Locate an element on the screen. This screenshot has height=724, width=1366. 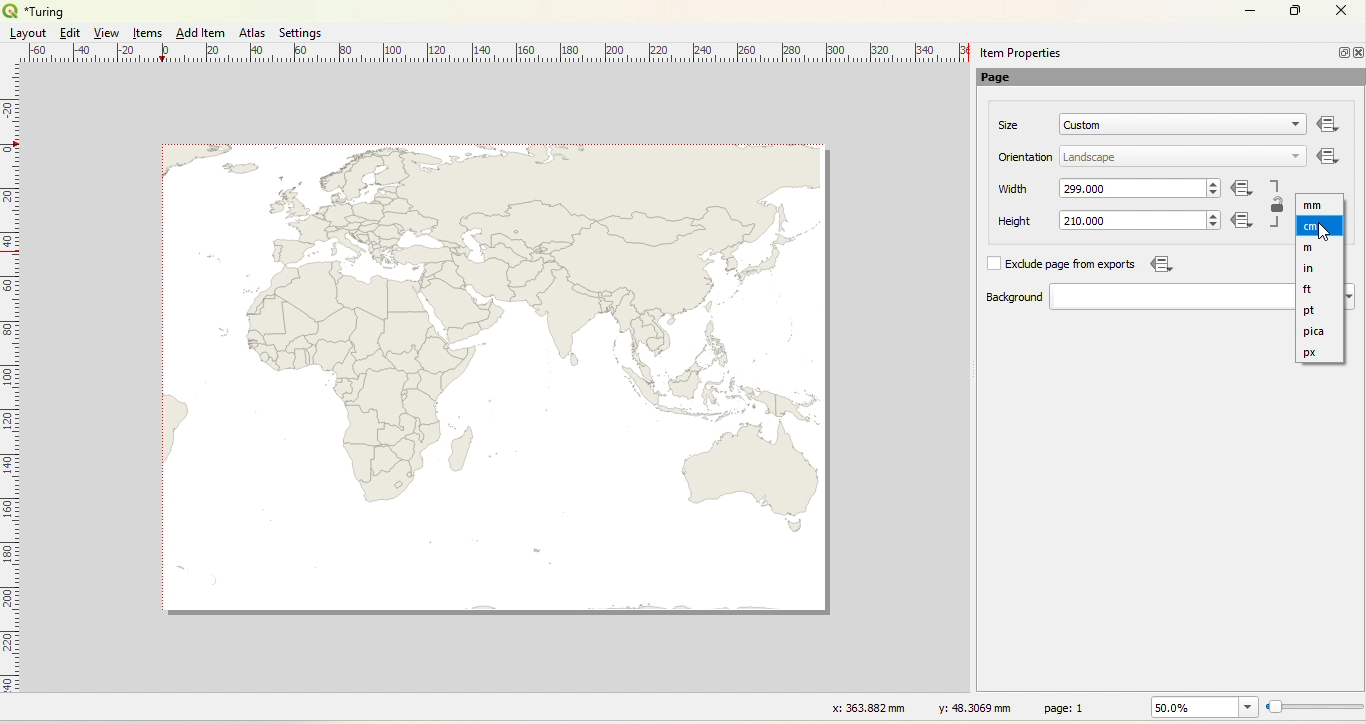
cm is located at coordinates (1312, 227).